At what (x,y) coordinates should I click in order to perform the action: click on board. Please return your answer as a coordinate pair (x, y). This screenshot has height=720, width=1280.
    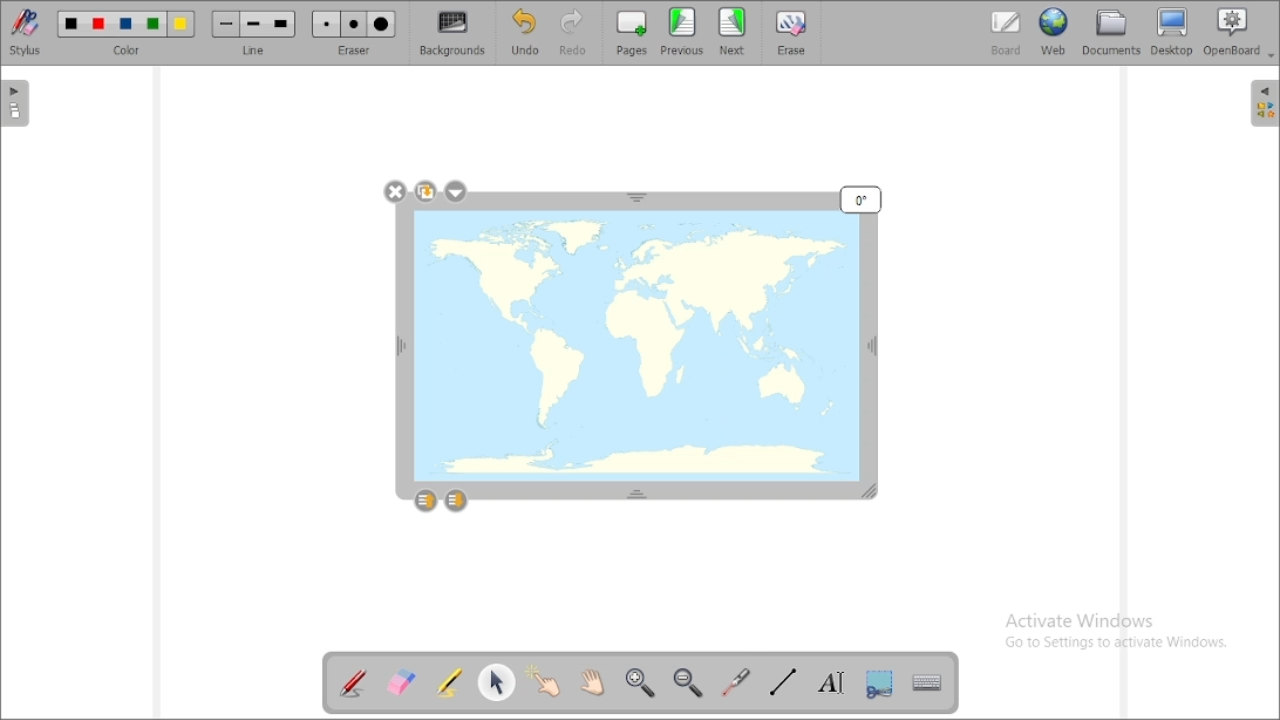
    Looking at the image, I should click on (1006, 33).